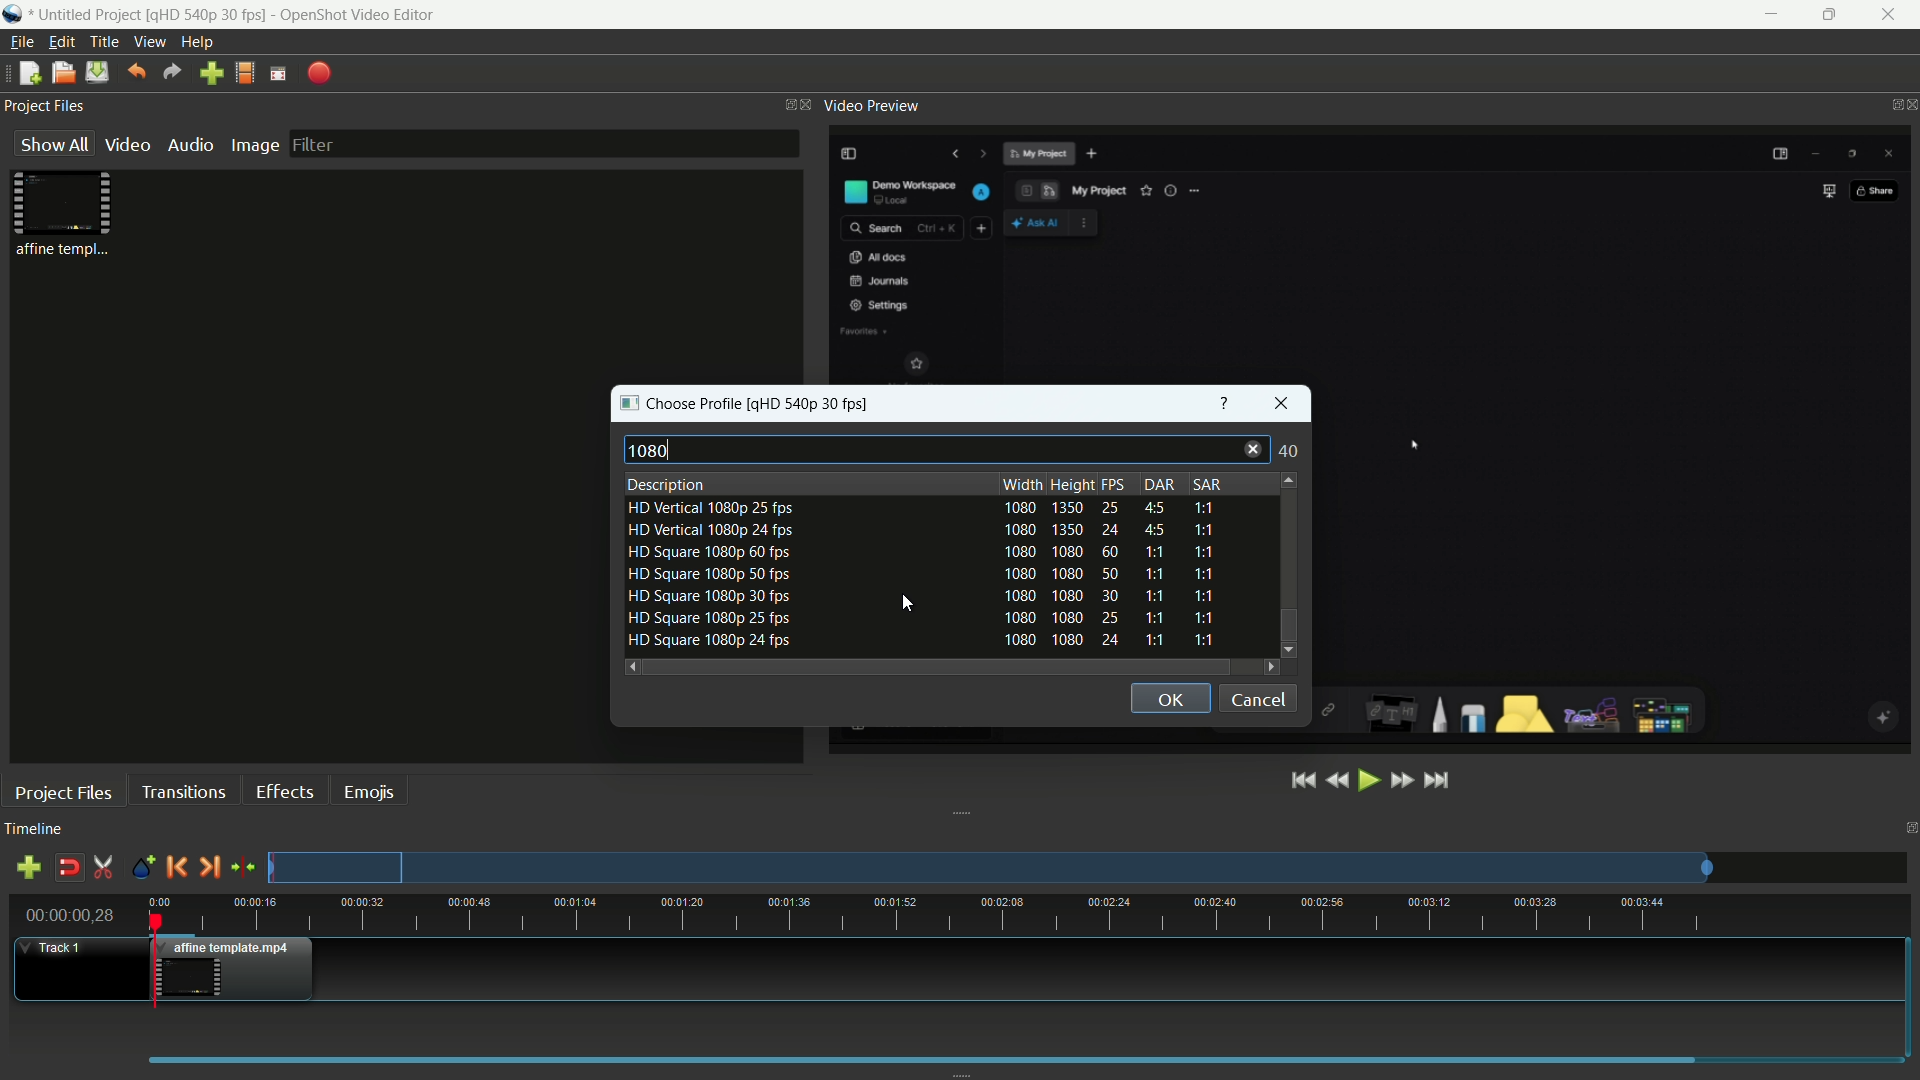 This screenshot has height=1080, width=1920. Describe the element at coordinates (1160, 485) in the screenshot. I see `dar` at that location.